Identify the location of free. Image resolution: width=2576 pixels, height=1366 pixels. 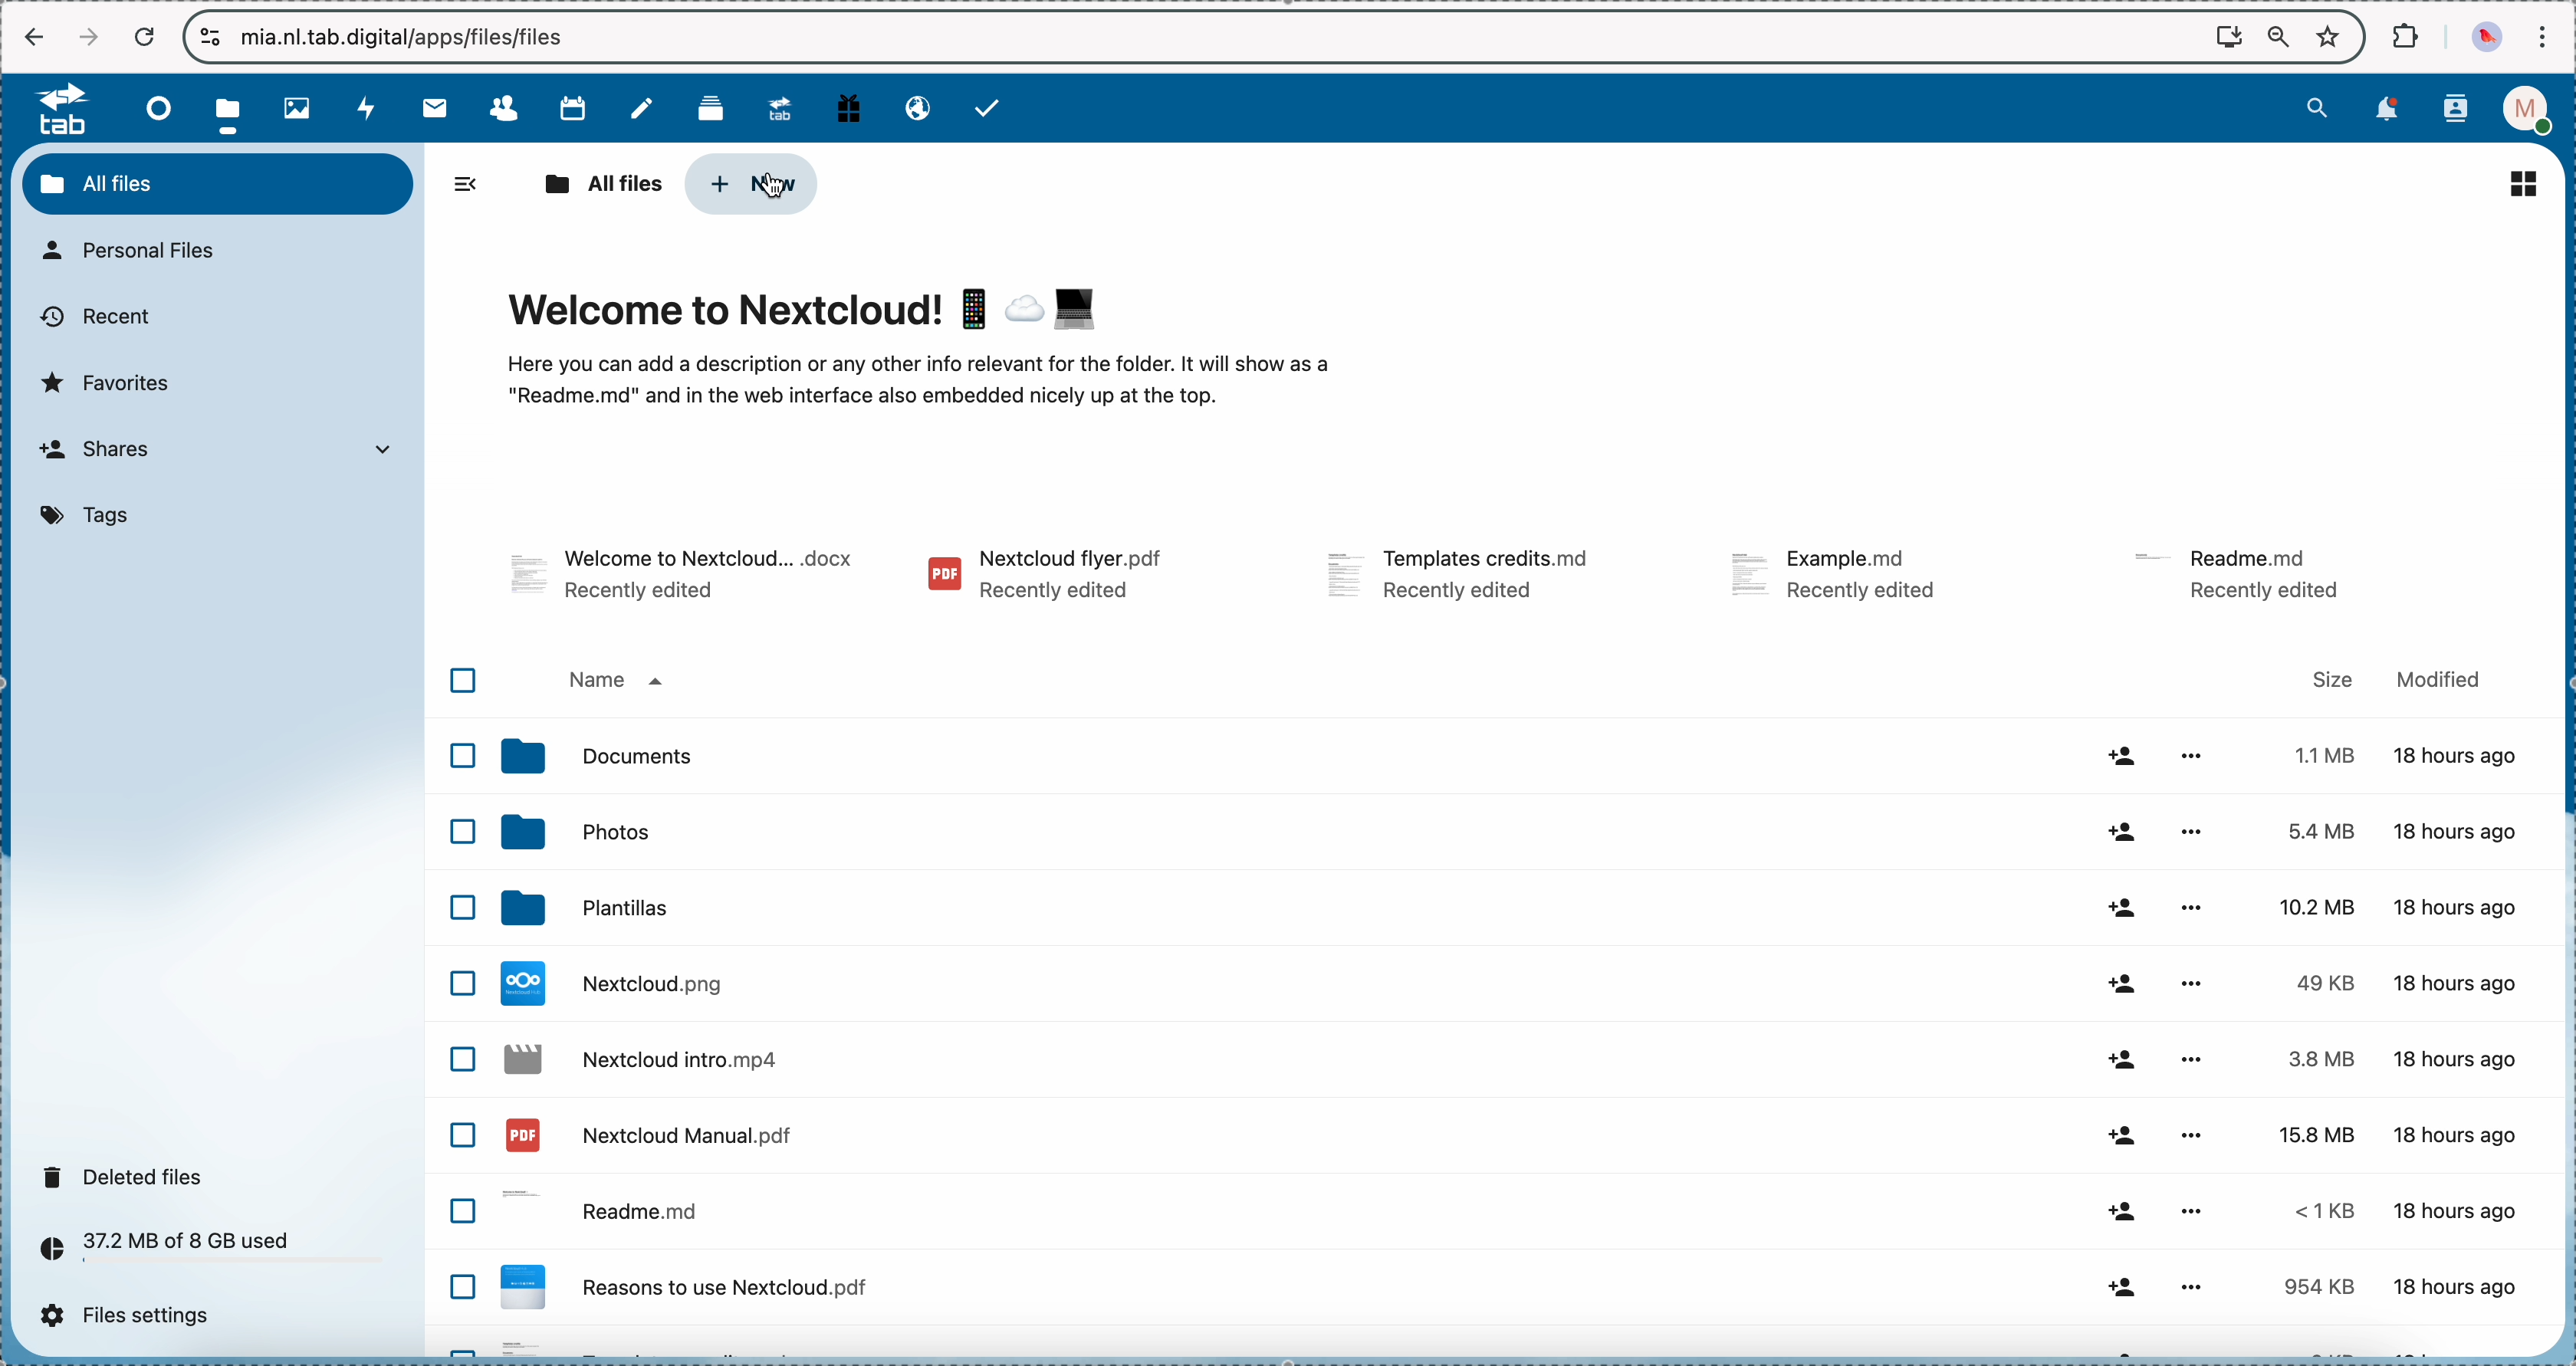
(849, 106).